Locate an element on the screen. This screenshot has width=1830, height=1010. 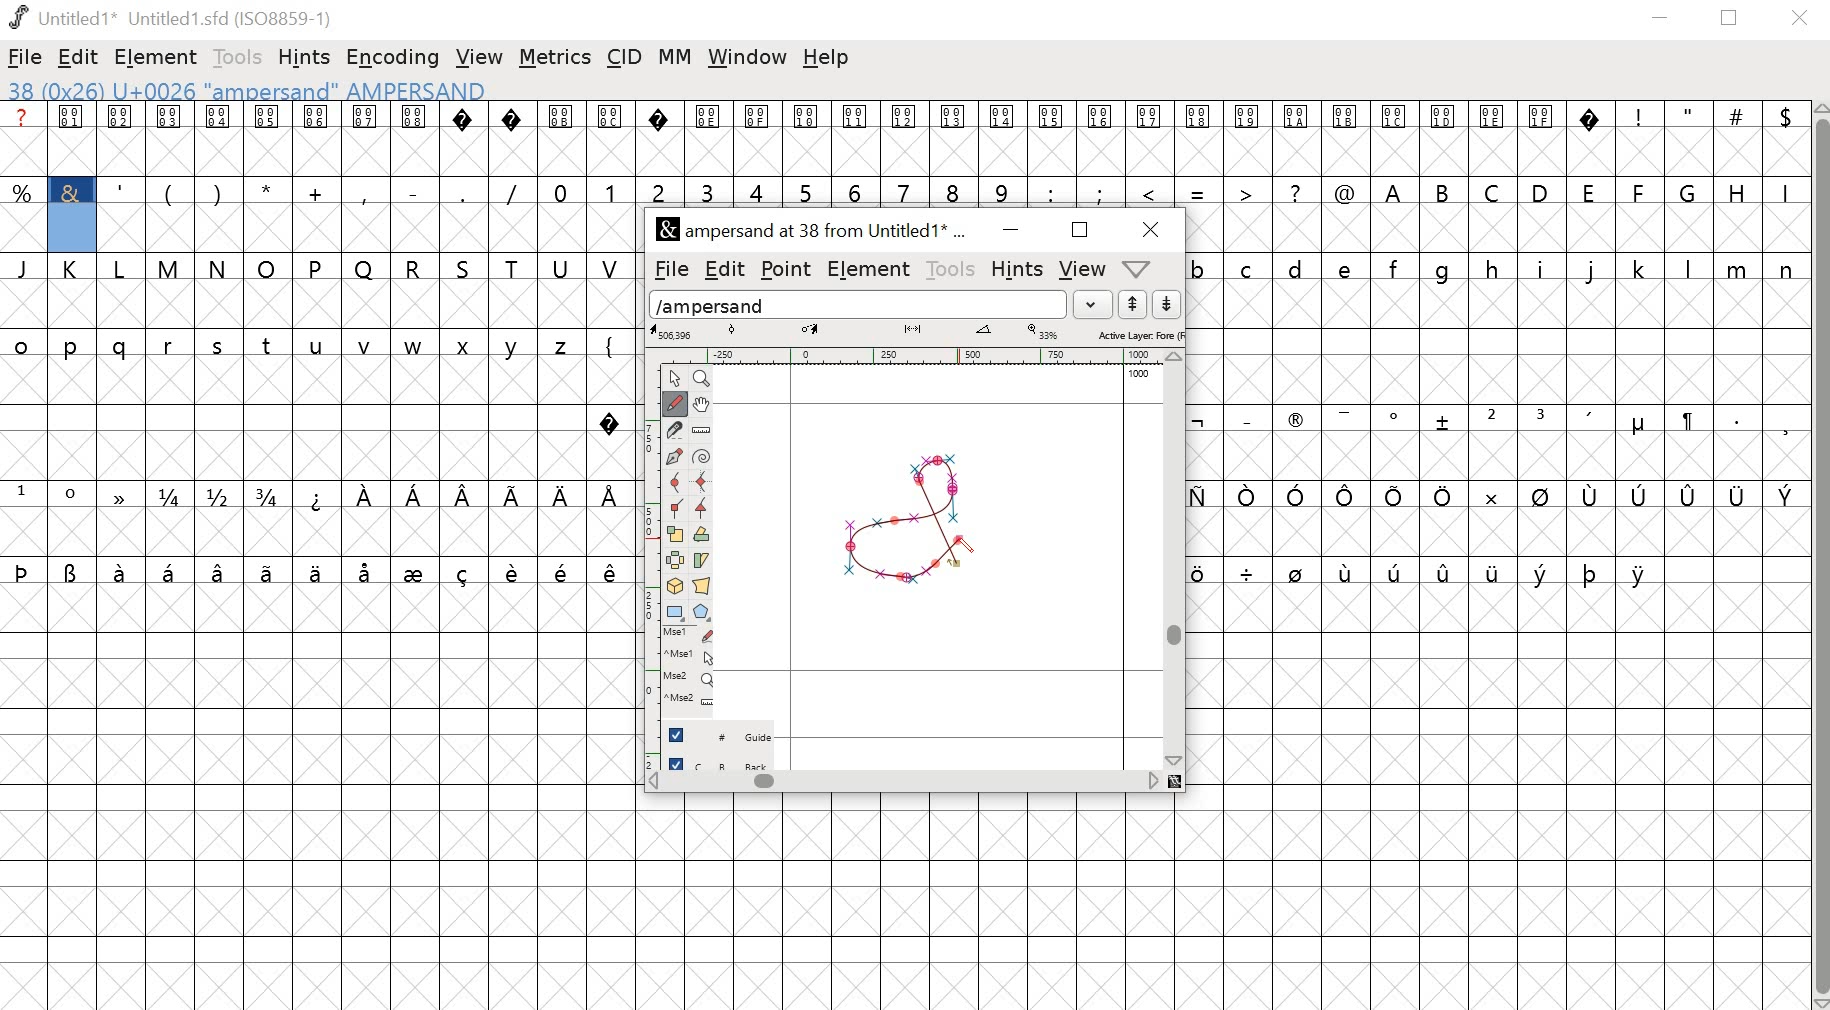
HINTS is located at coordinates (1016, 271).